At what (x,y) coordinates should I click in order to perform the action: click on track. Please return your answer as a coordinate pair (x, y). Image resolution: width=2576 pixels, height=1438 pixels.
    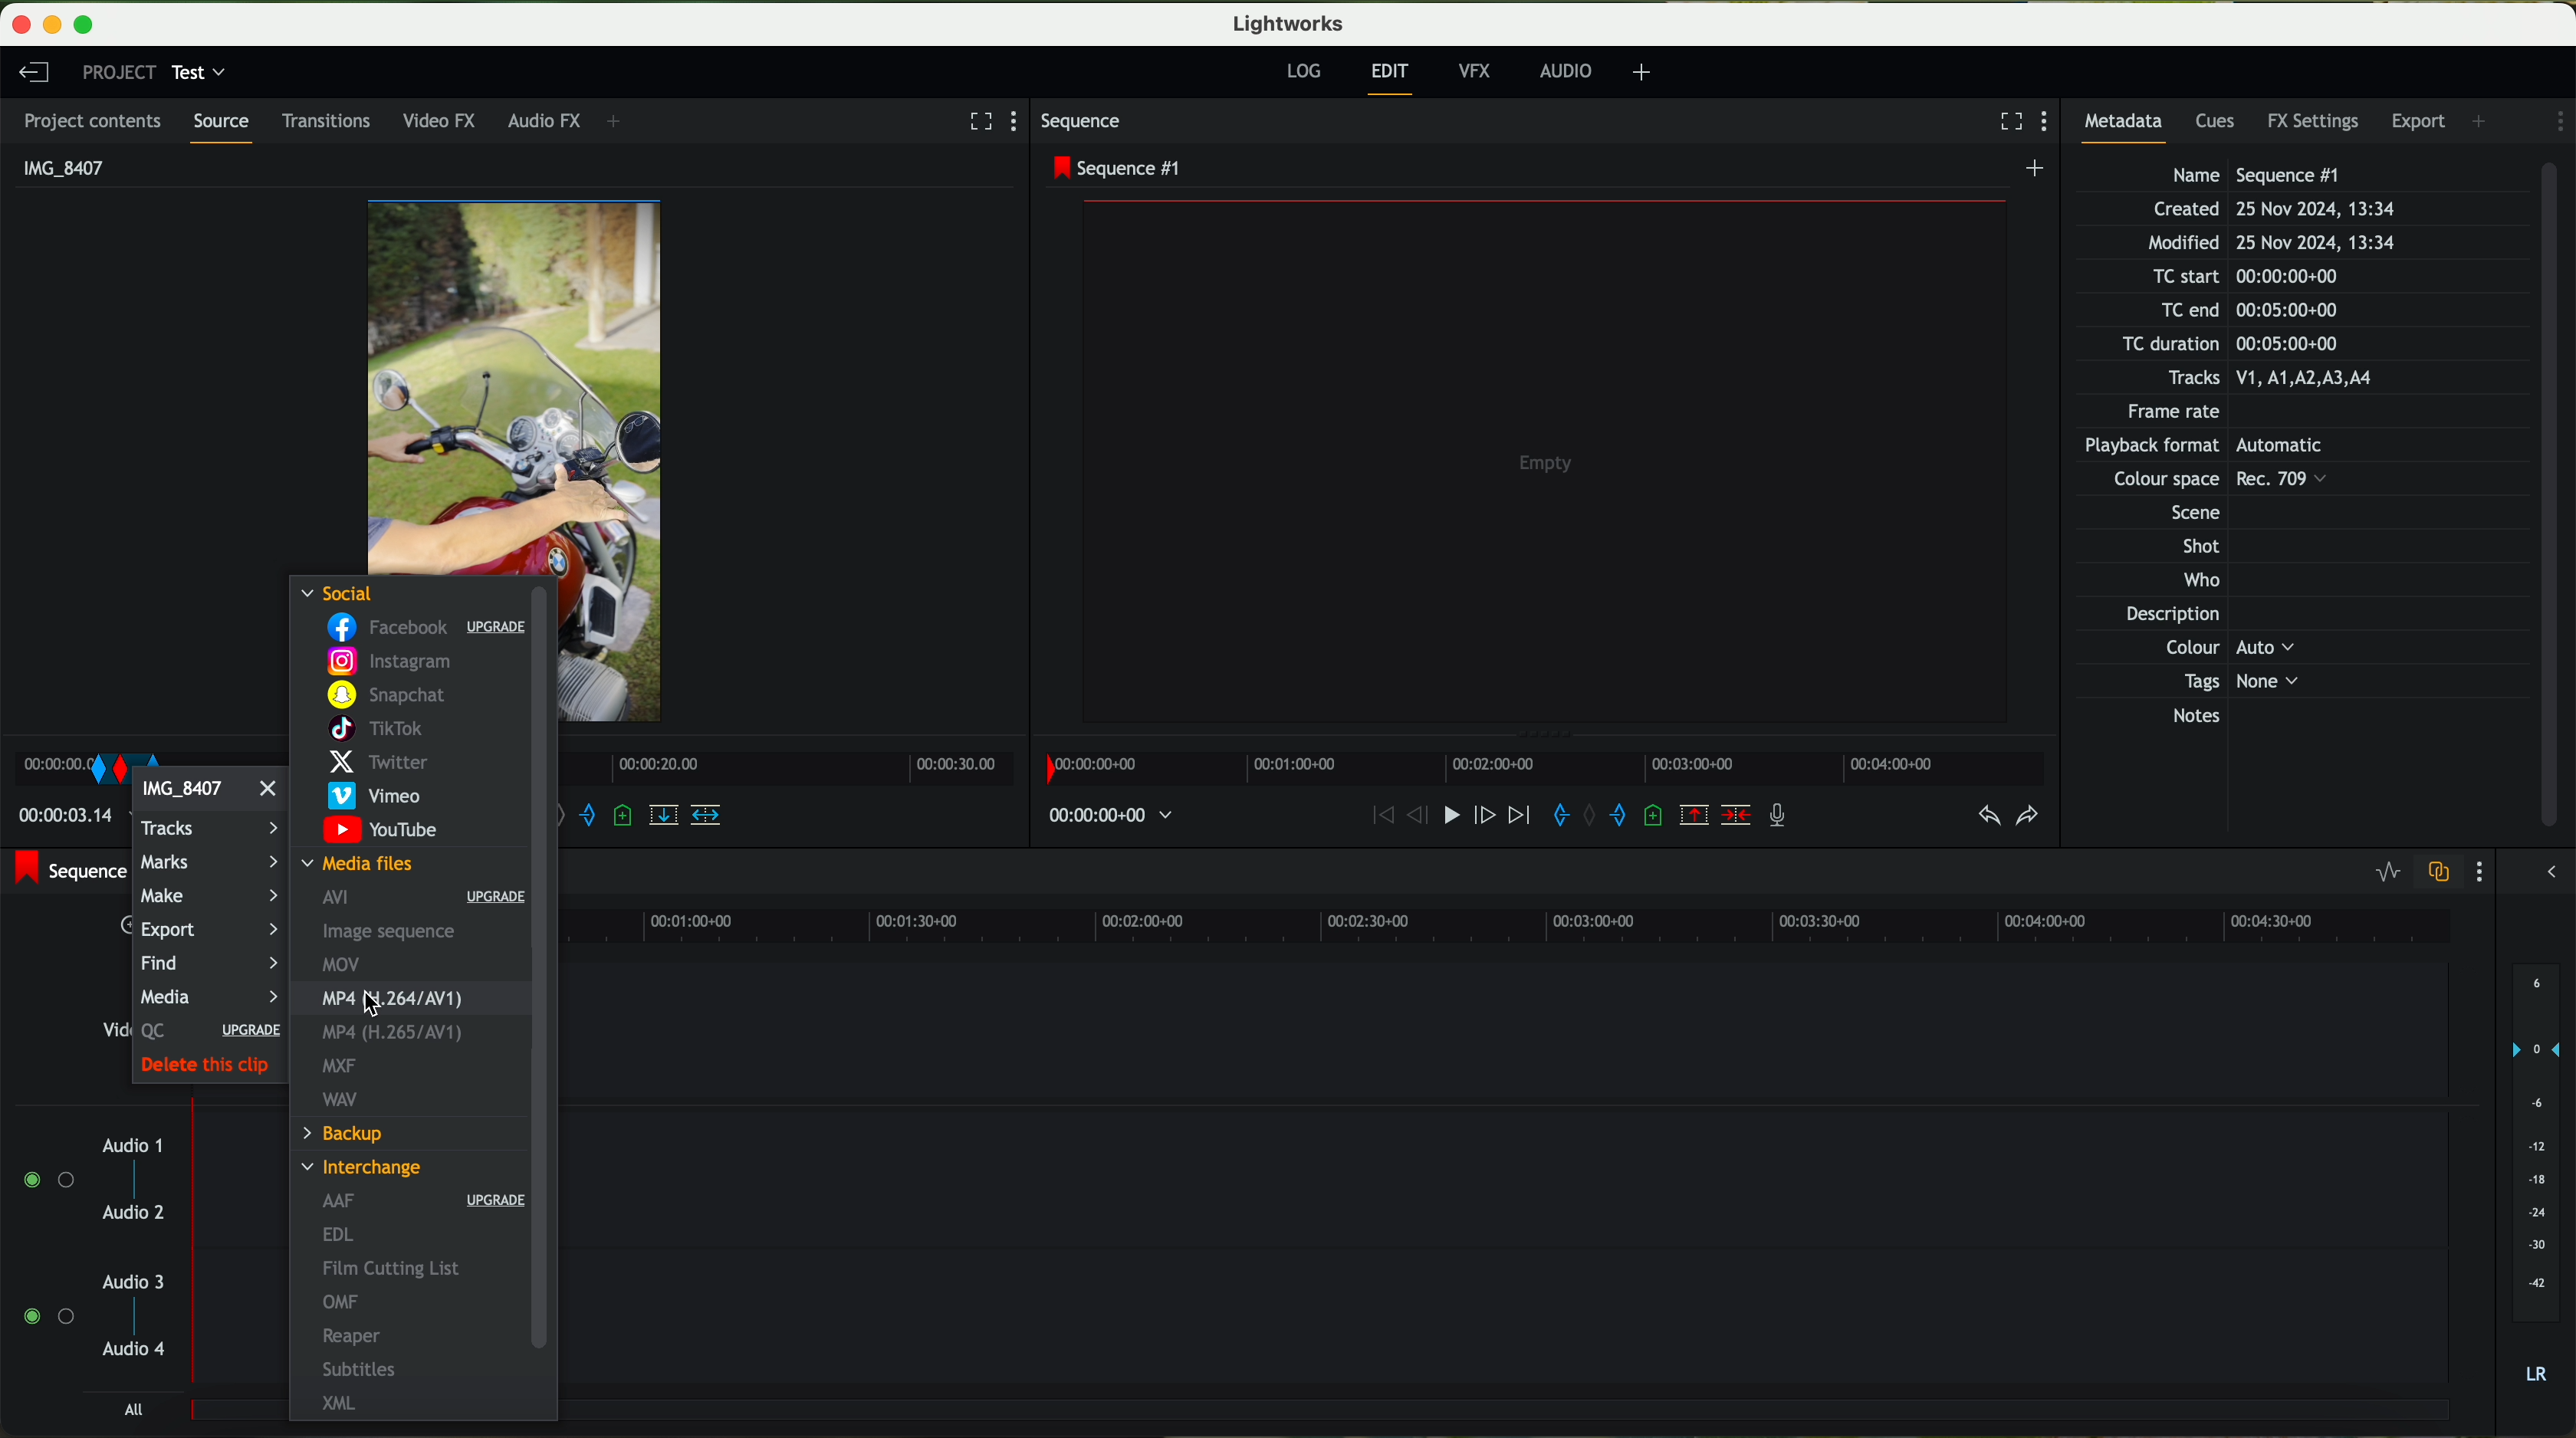
    Looking at the image, I should click on (1525, 1319).